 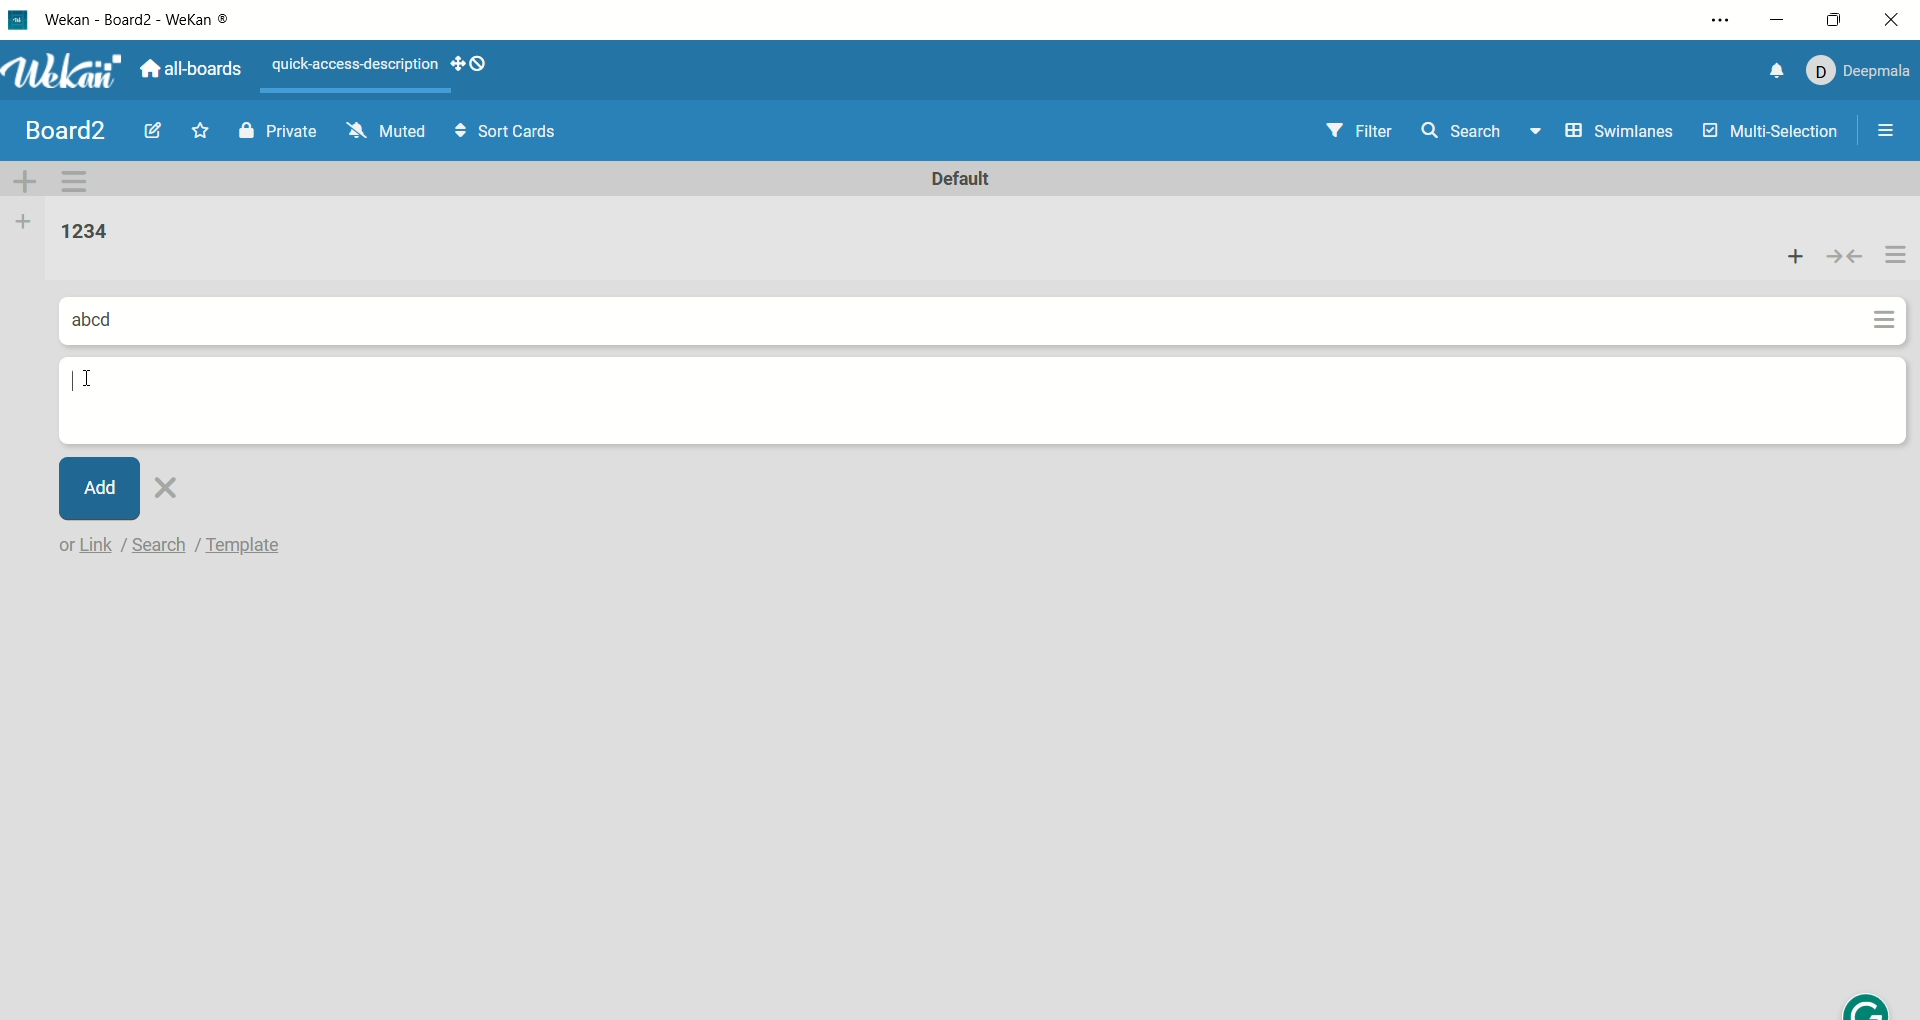 What do you see at coordinates (151, 133) in the screenshot?
I see `edit` at bounding box center [151, 133].